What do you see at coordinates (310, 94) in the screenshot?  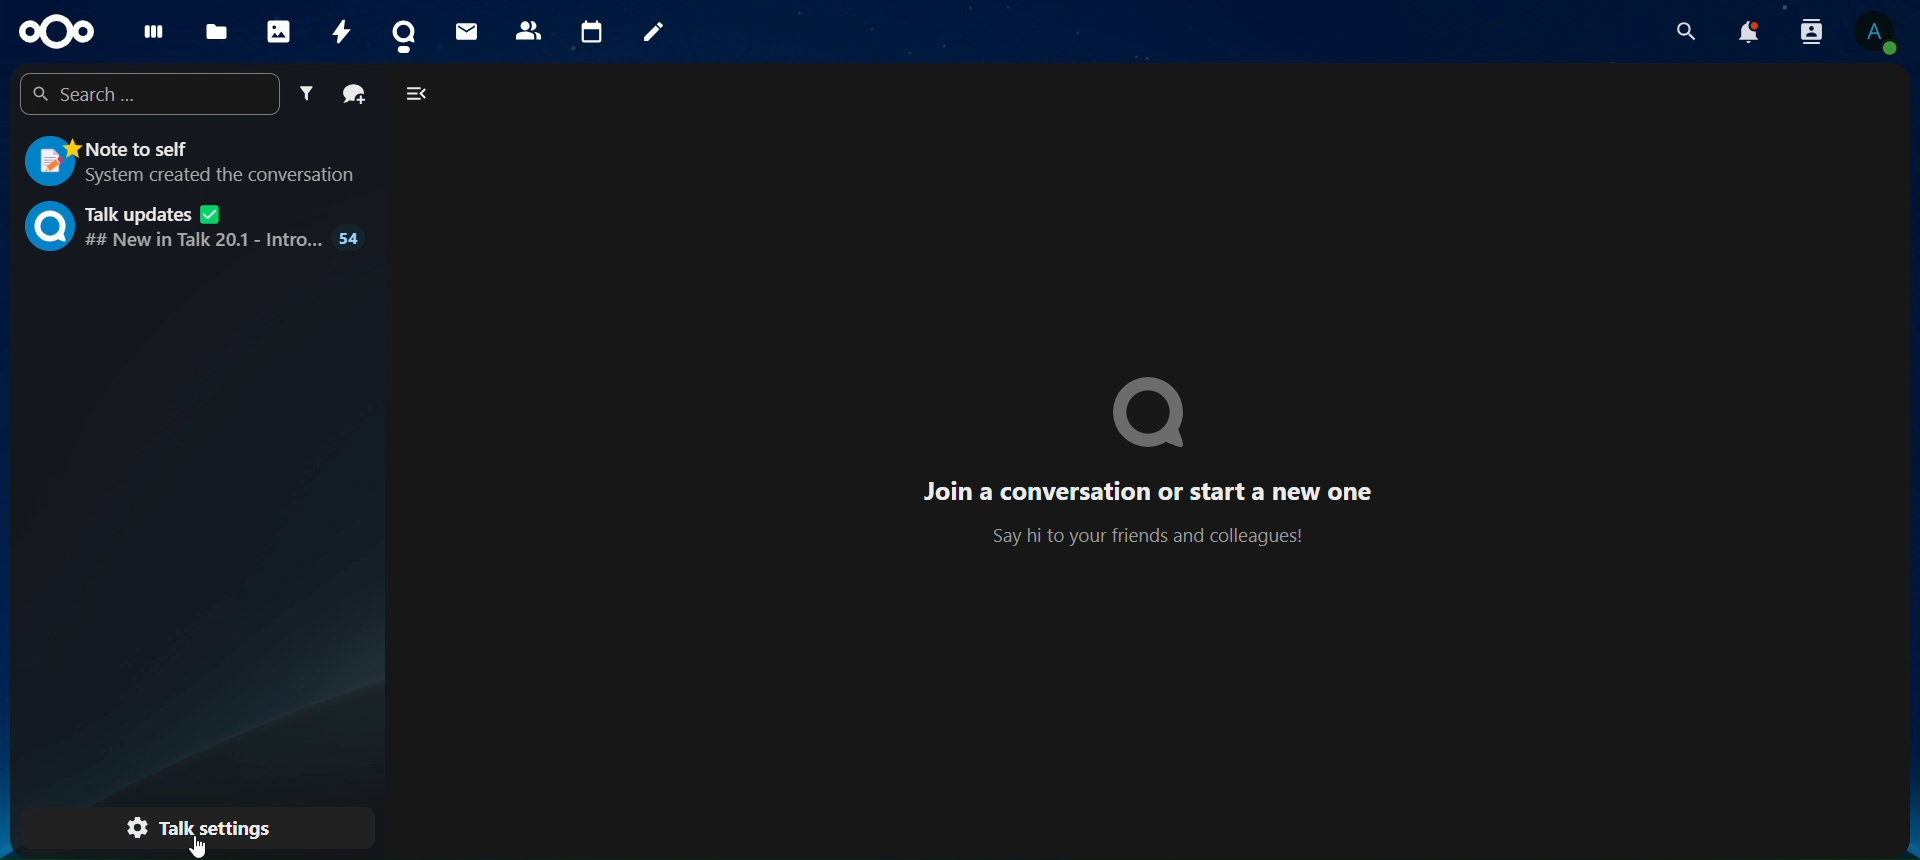 I see `filter` at bounding box center [310, 94].